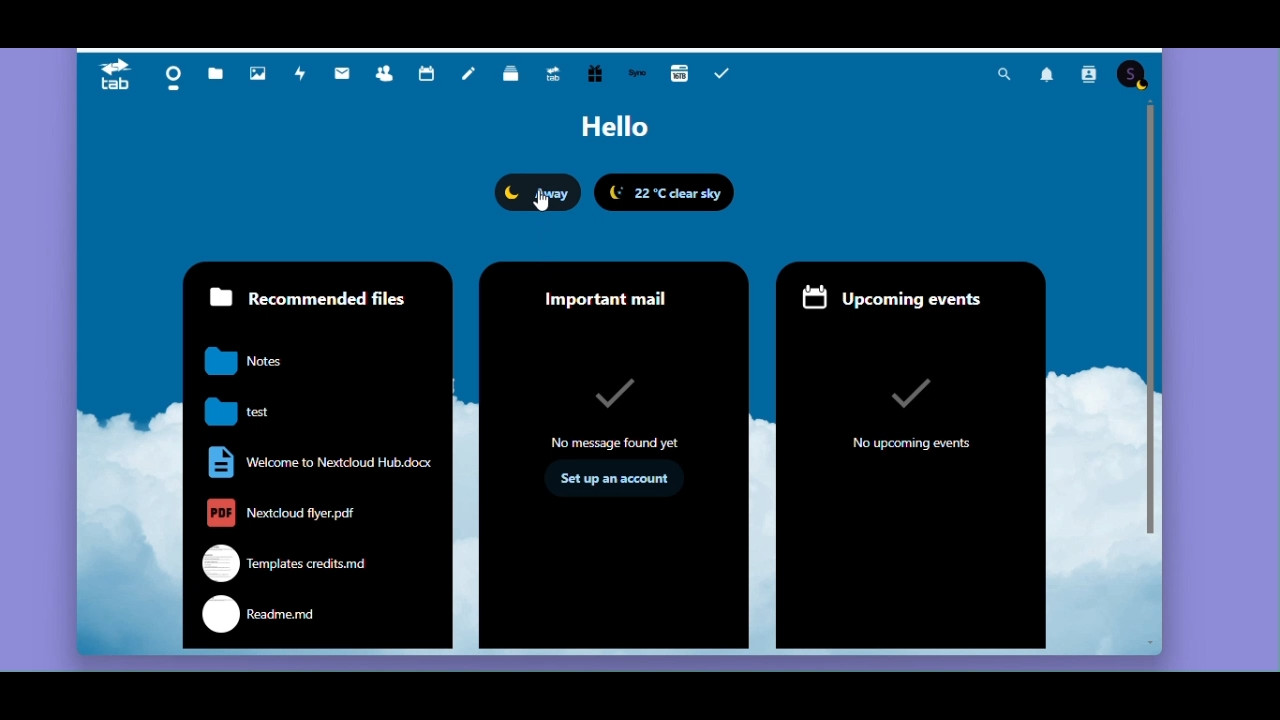 This screenshot has height=720, width=1280. Describe the element at coordinates (910, 411) in the screenshot. I see `no upcoming events` at that location.